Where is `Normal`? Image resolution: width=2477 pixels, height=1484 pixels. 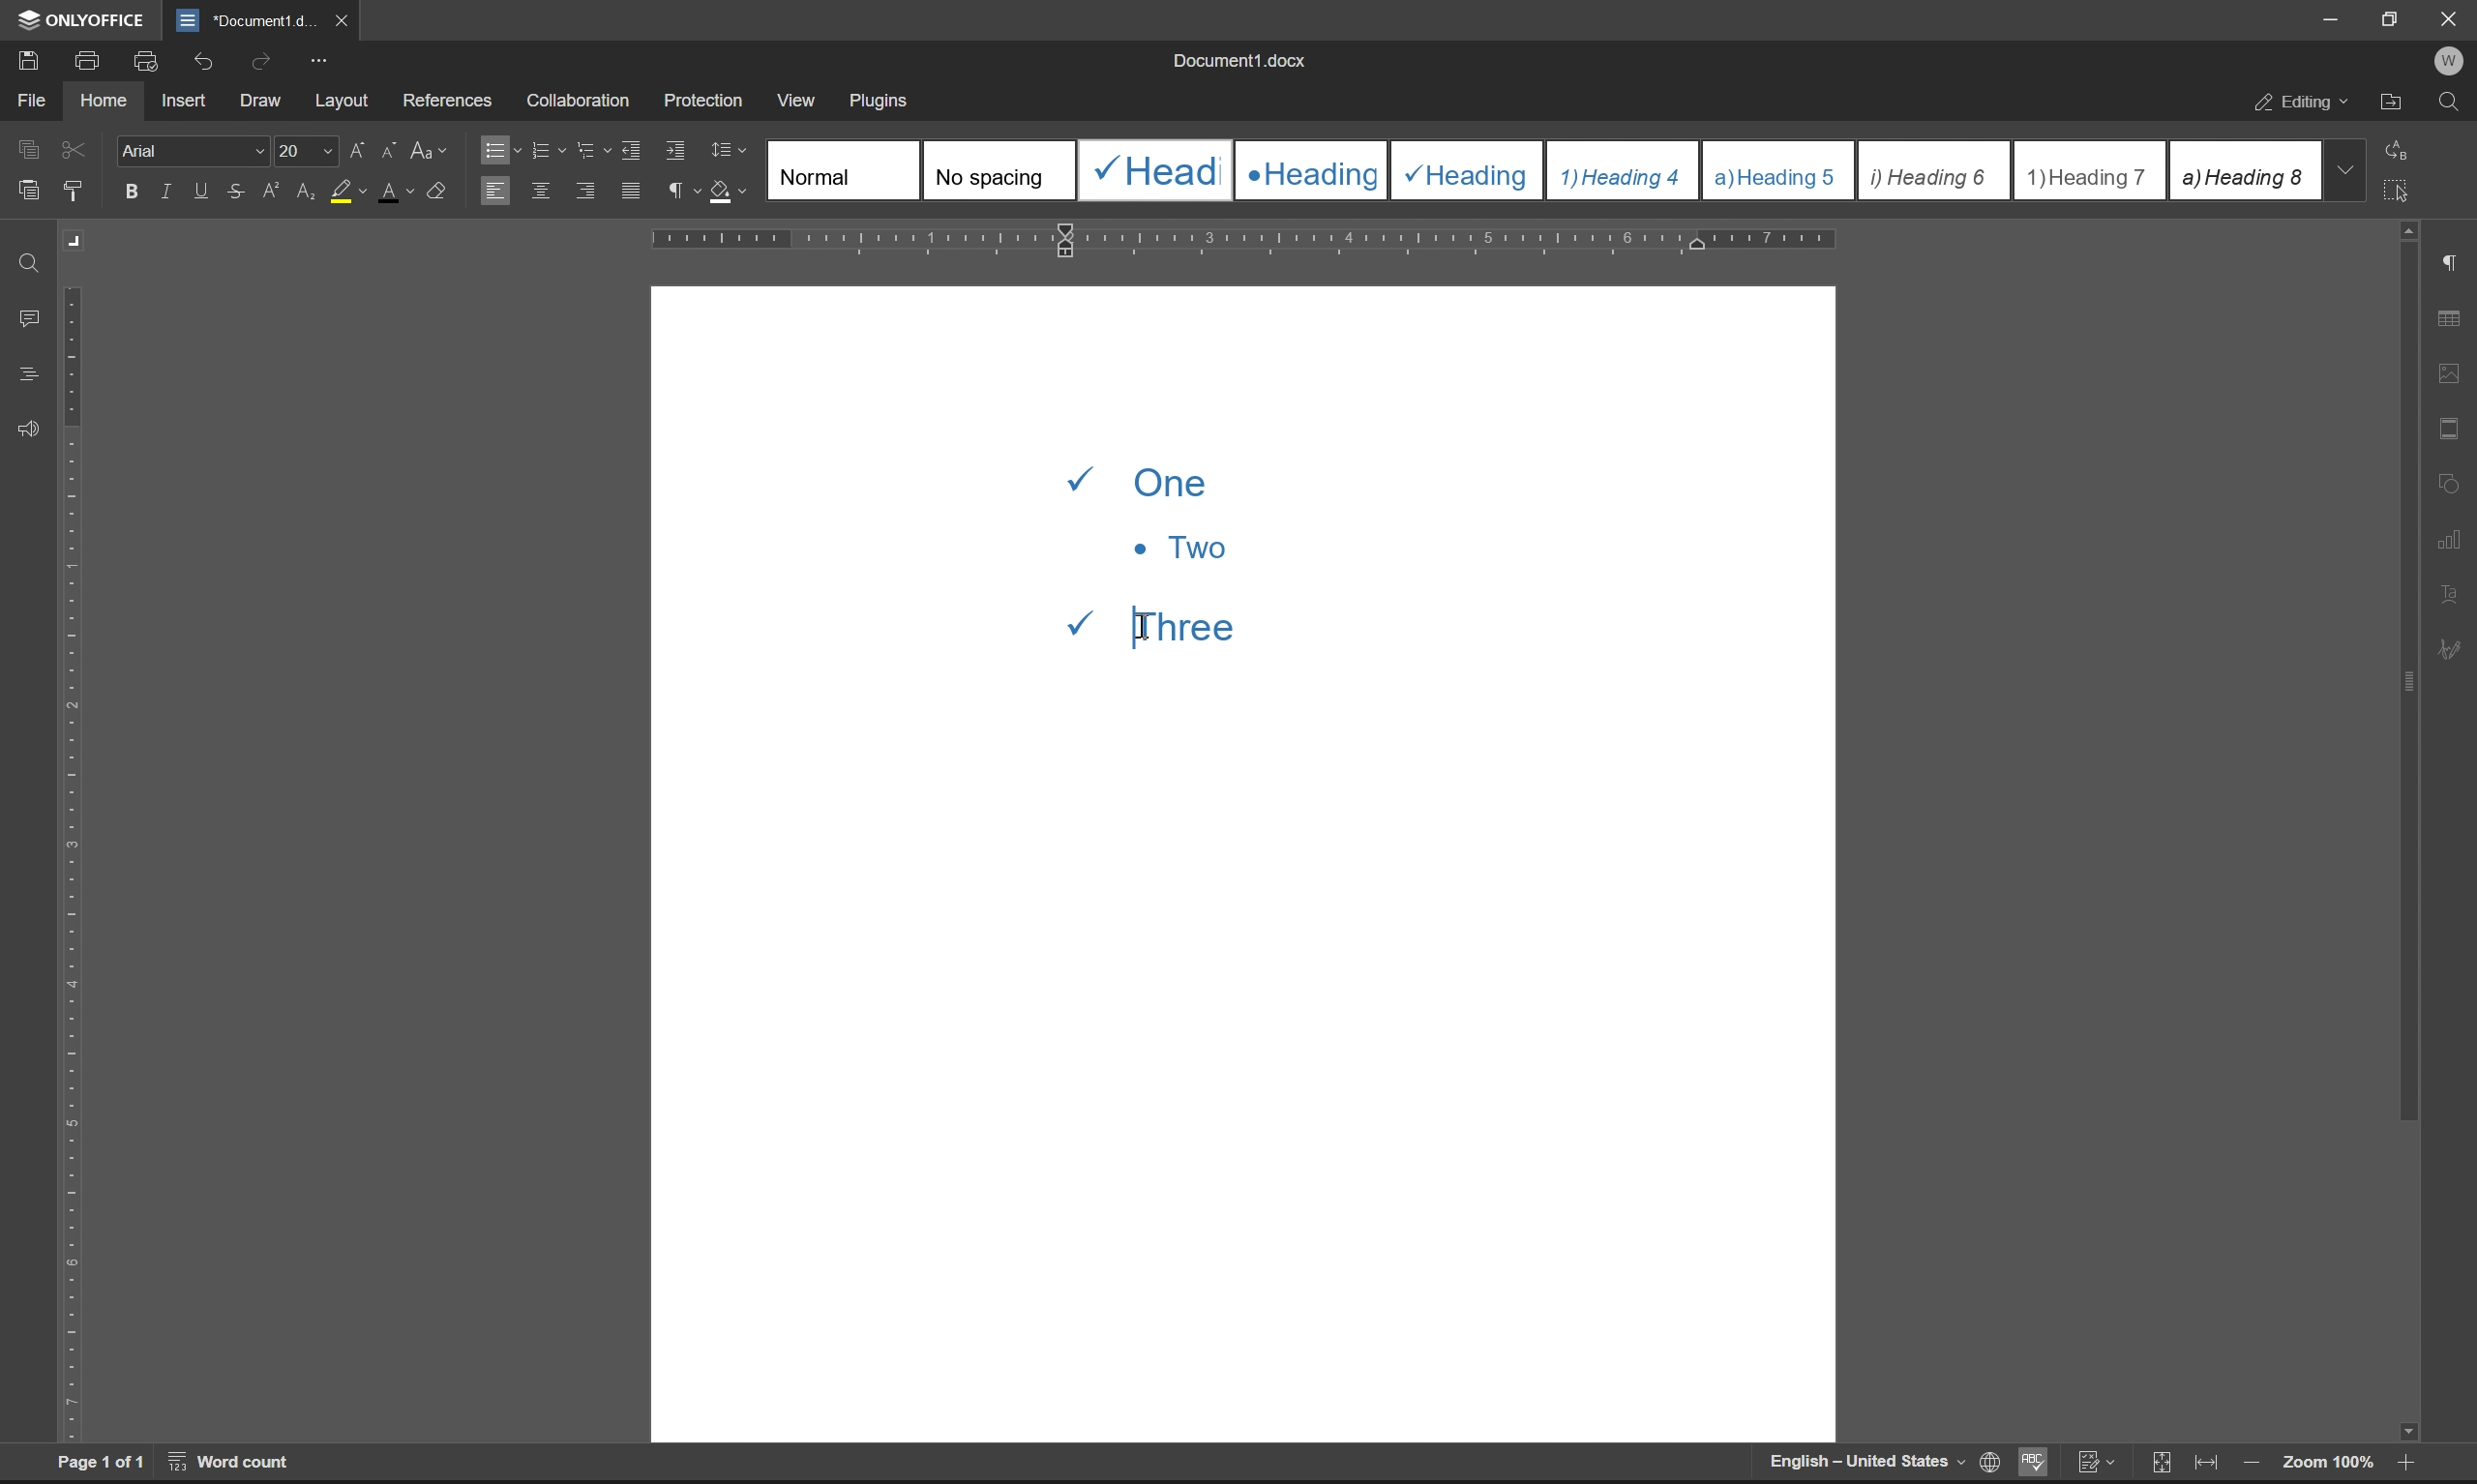 Normal is located at coordinates (844, 169).